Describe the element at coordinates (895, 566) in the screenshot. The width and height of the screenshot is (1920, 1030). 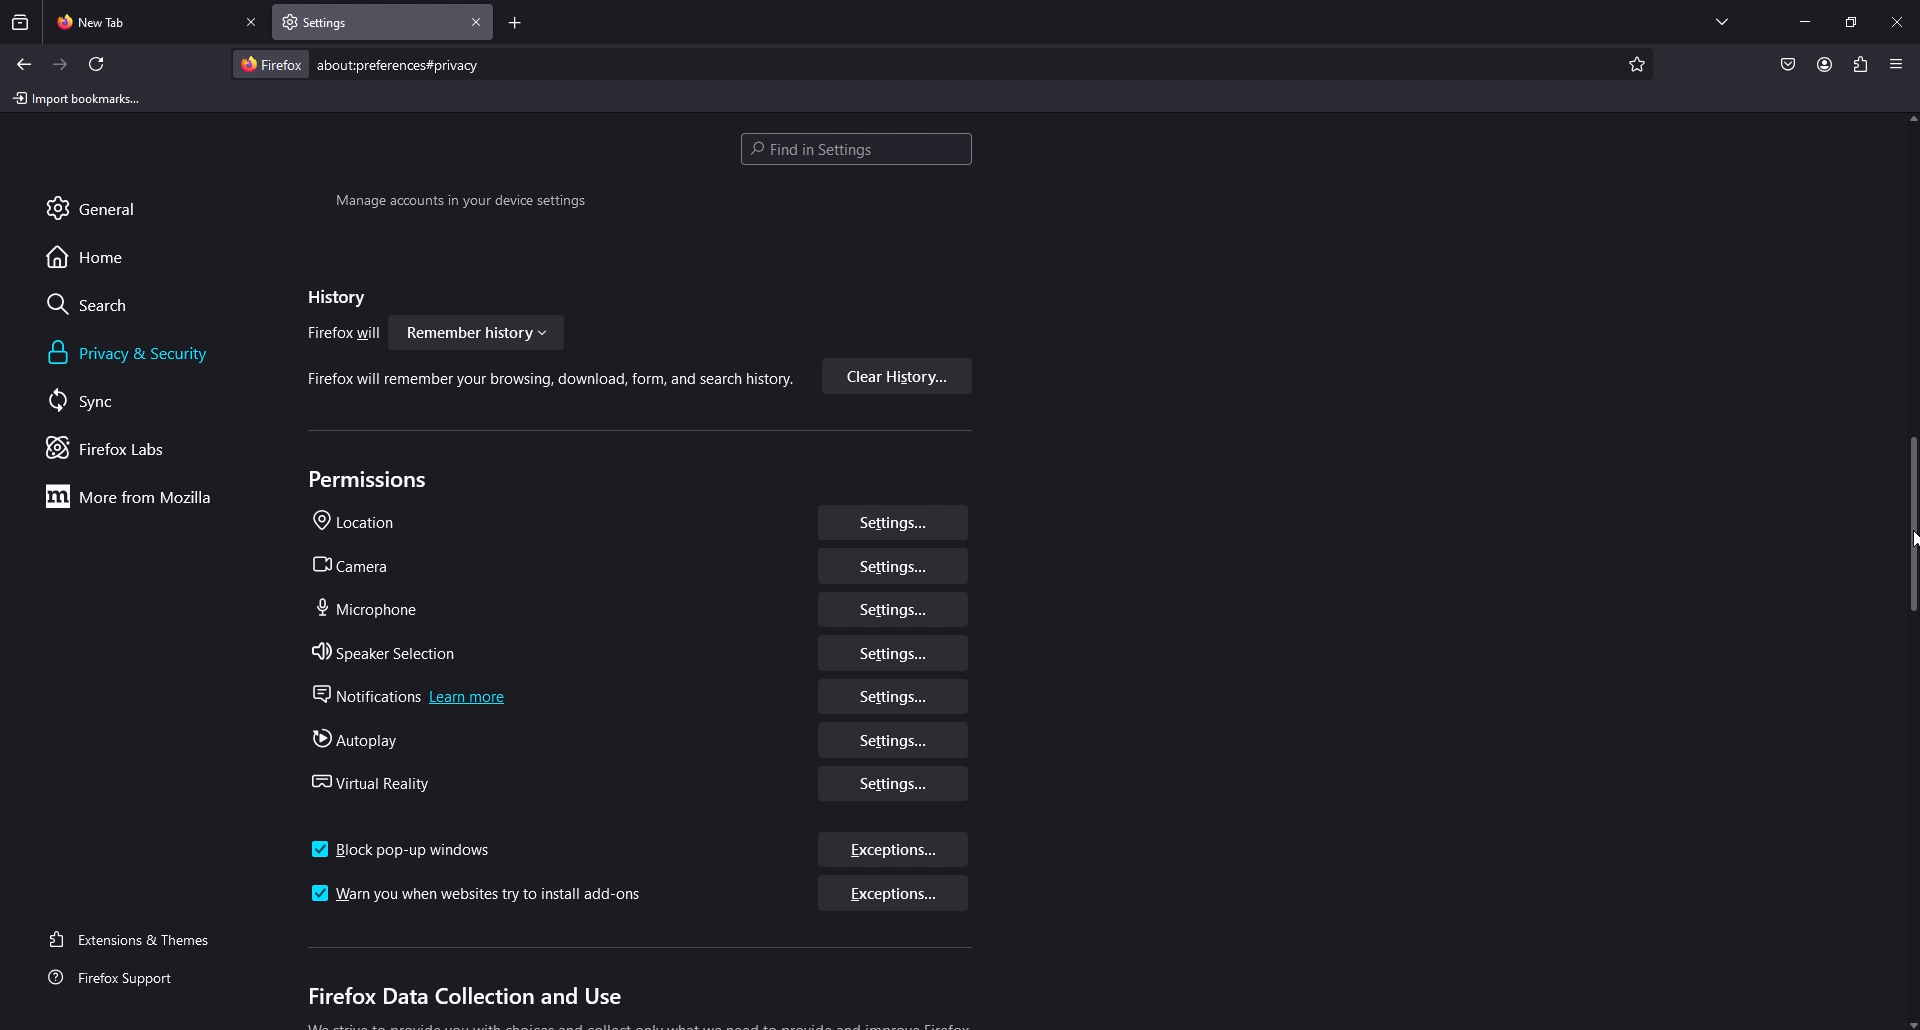
I see `settings` at that location.